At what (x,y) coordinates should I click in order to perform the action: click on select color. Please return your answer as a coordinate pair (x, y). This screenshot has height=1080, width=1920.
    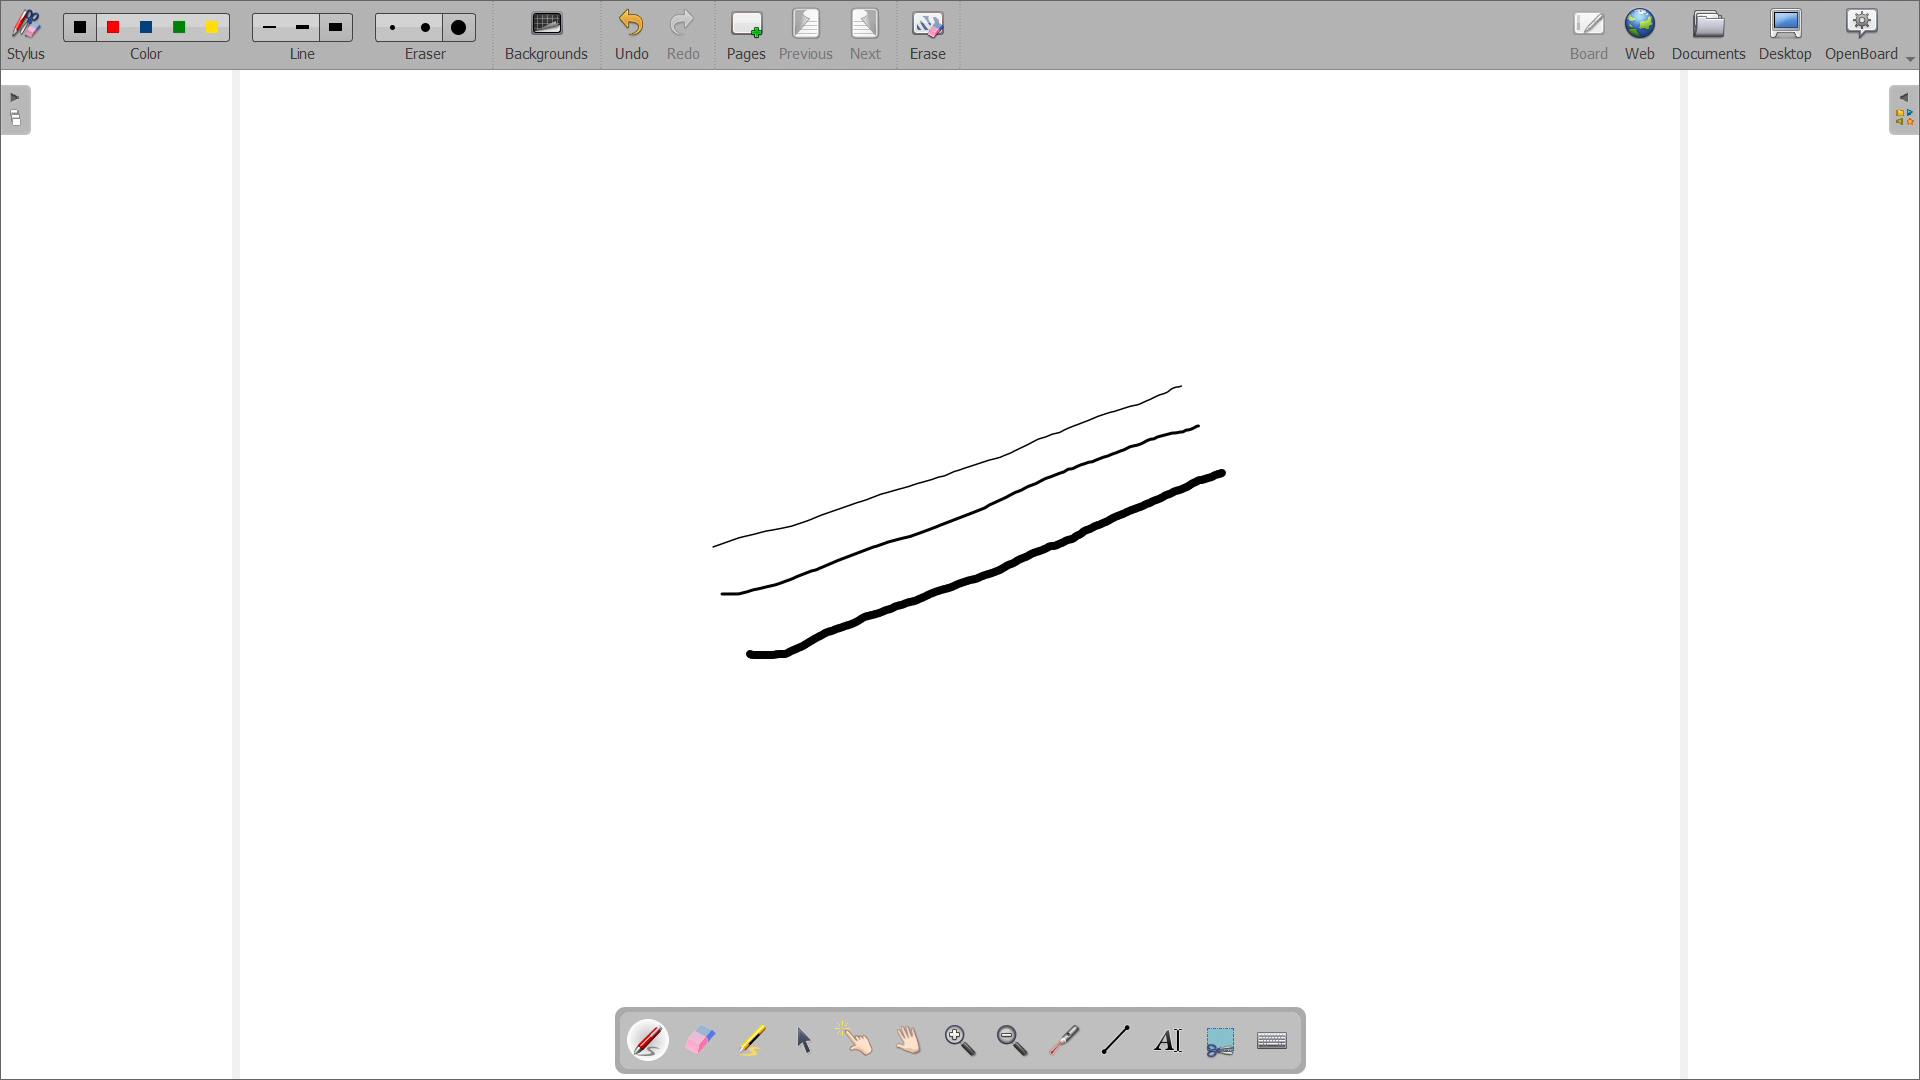
    Looking at the image, I should click on (145, 54).